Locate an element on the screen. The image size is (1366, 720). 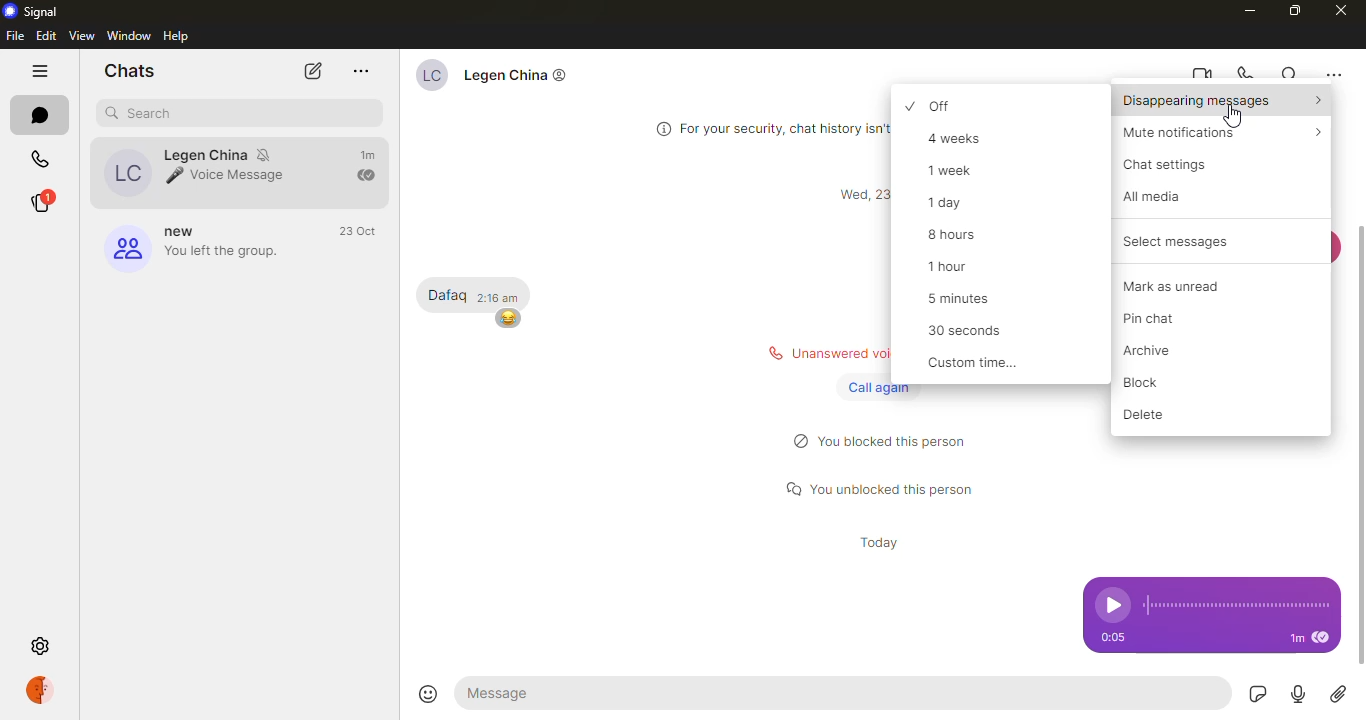
emoji is located at coordinates (506, 319).